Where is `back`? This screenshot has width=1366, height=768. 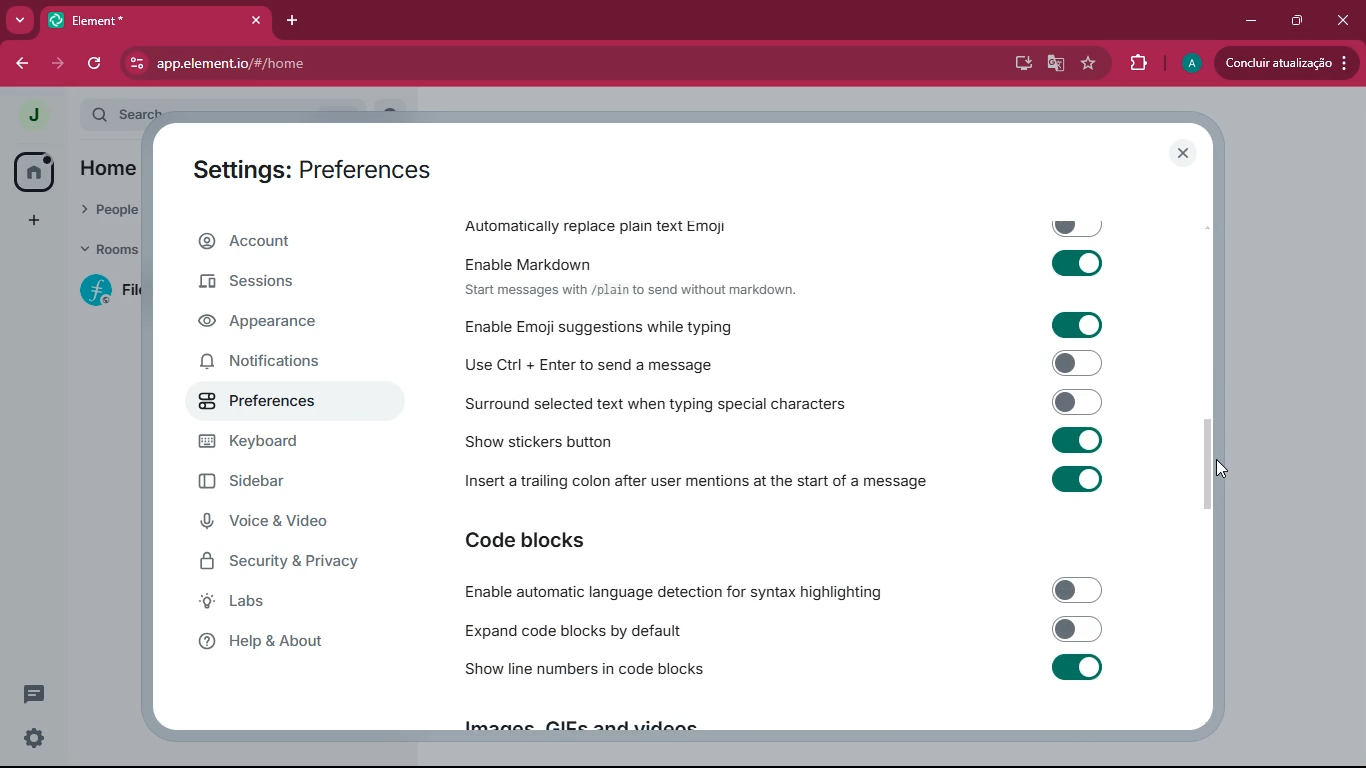 back is located at coordinates (18, 61).